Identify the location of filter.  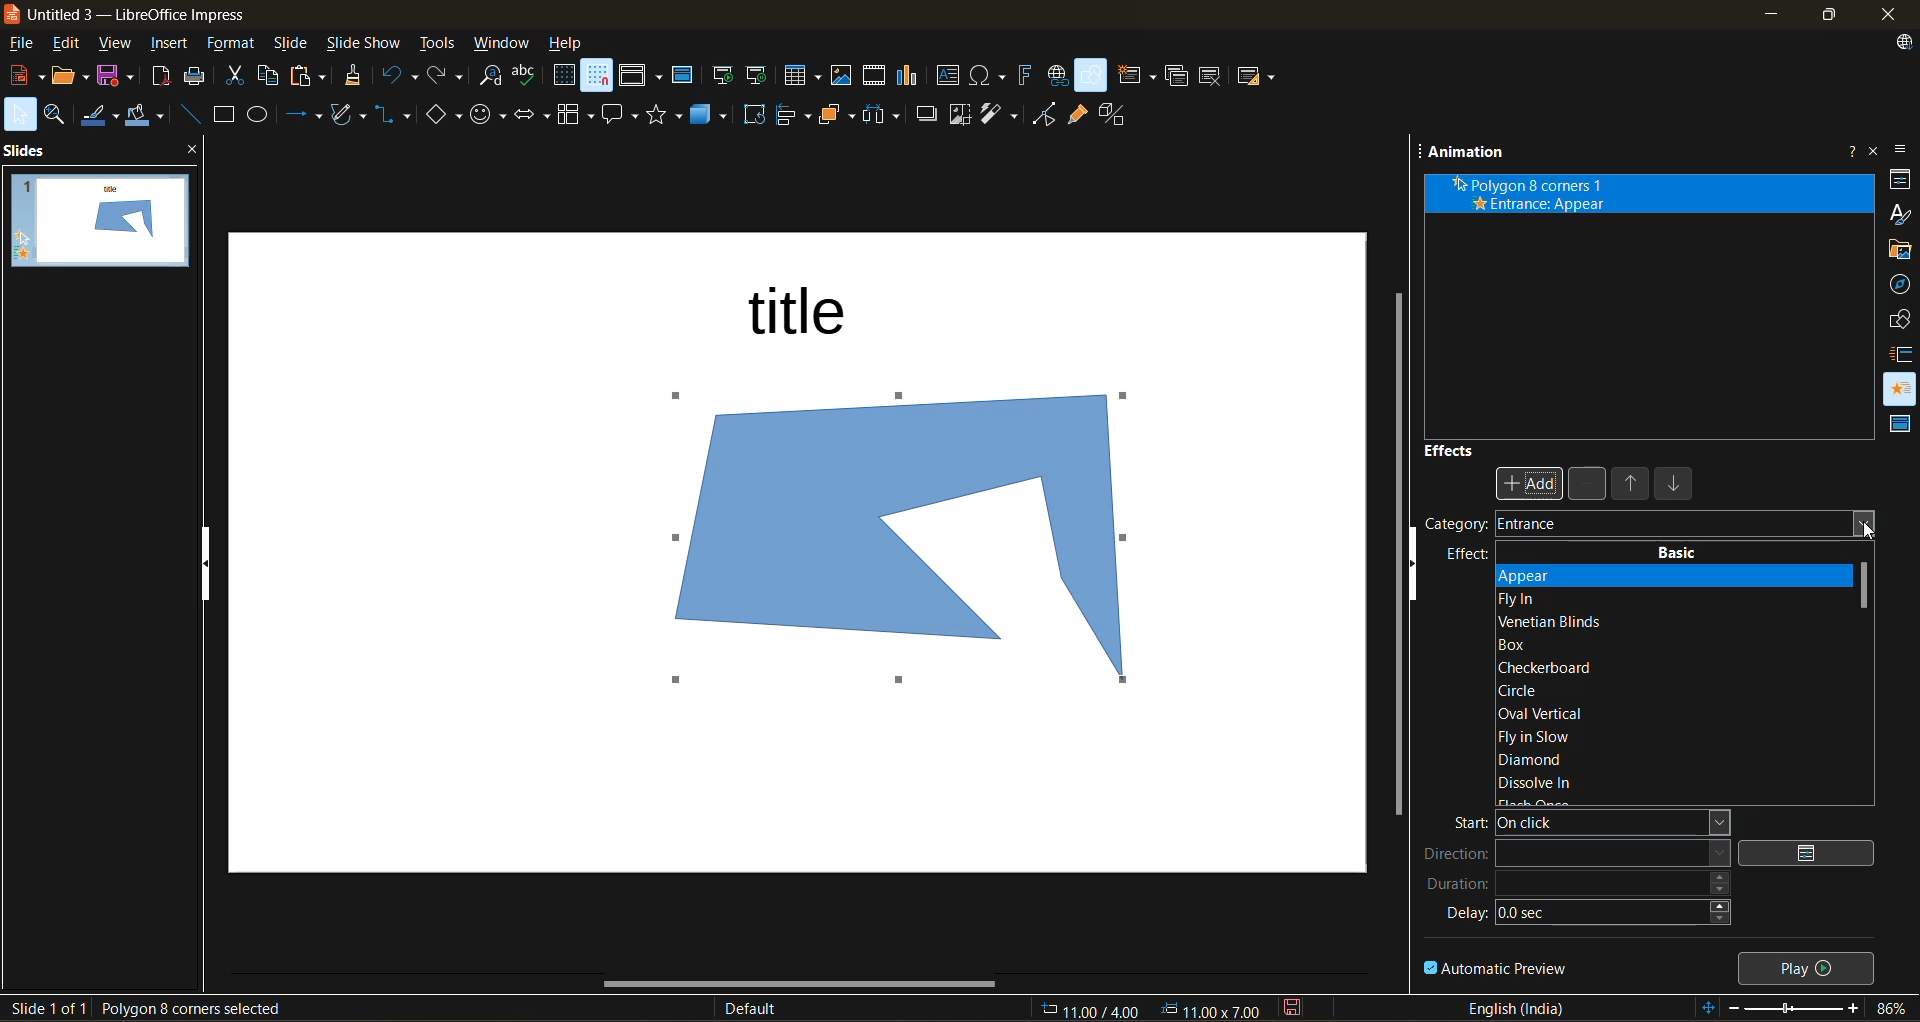
(1003, 116).